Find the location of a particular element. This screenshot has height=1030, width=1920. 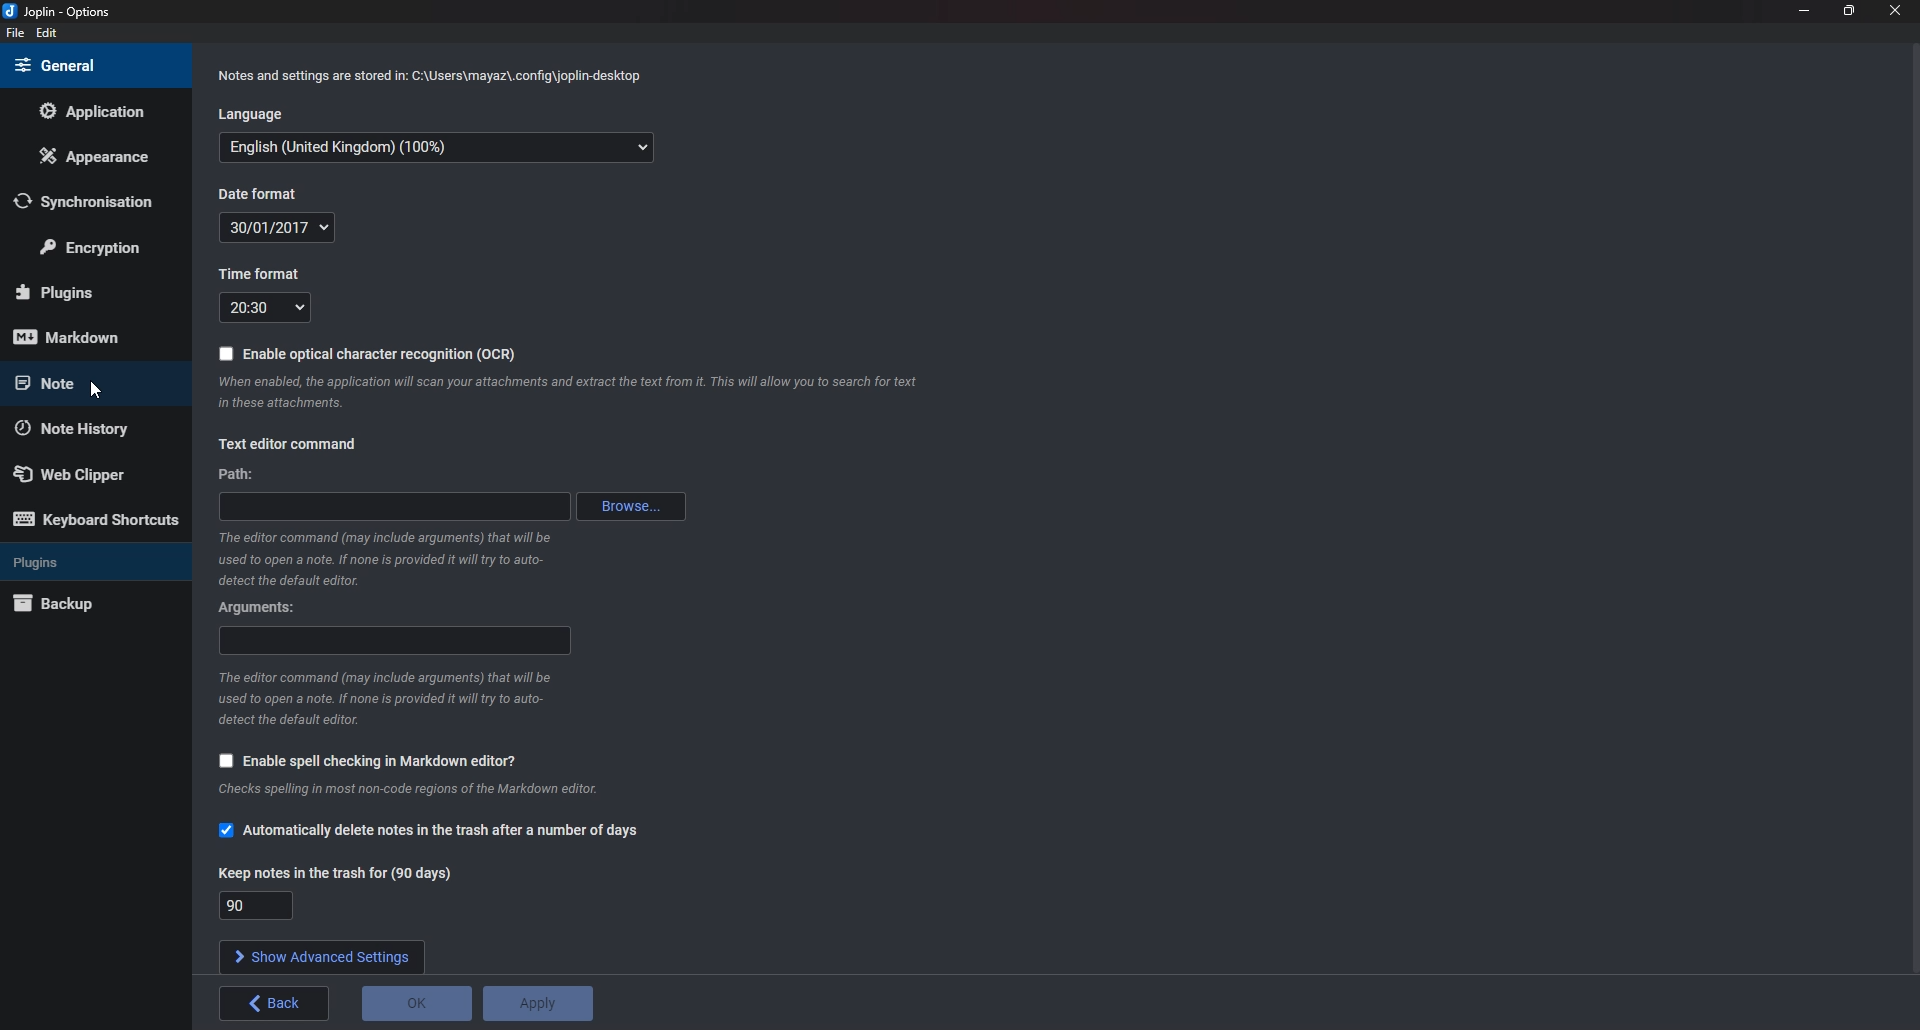

edit is located at coordinates (49, 33).